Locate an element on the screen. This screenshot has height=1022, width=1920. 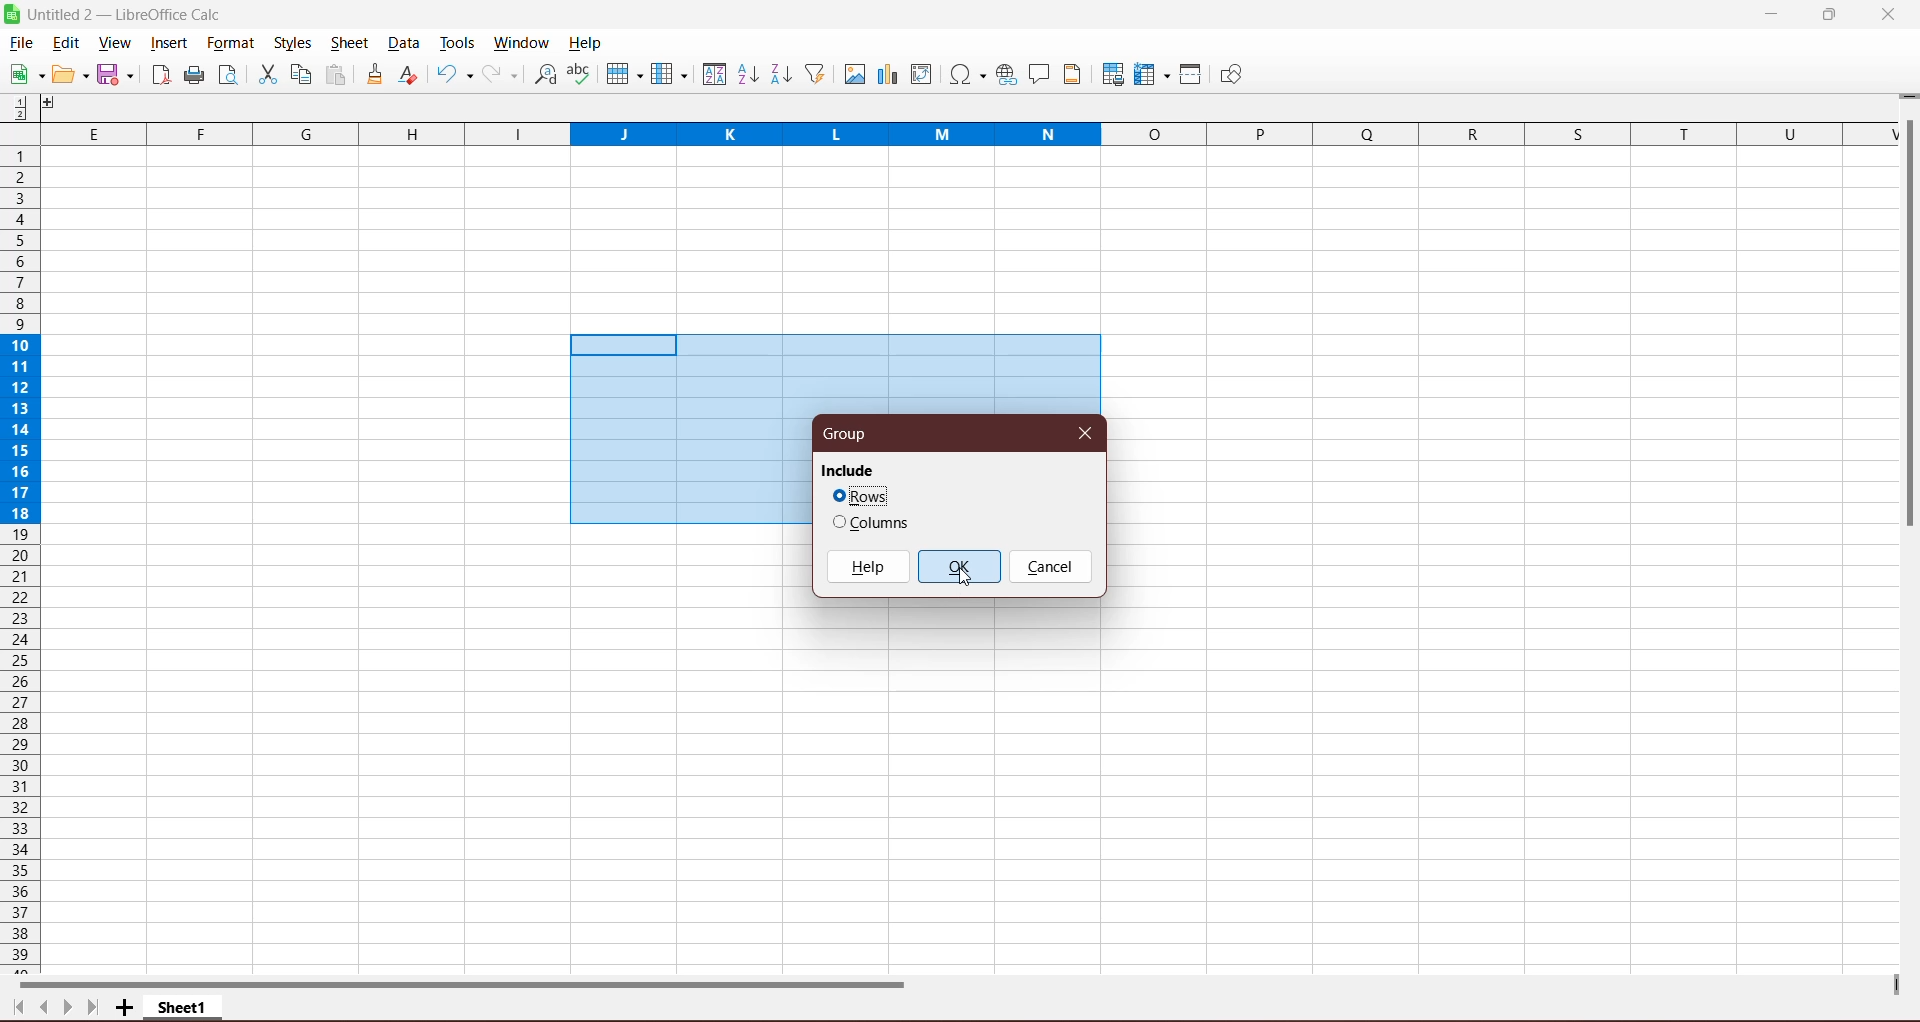
Columns is located at coordinates (951, 132).